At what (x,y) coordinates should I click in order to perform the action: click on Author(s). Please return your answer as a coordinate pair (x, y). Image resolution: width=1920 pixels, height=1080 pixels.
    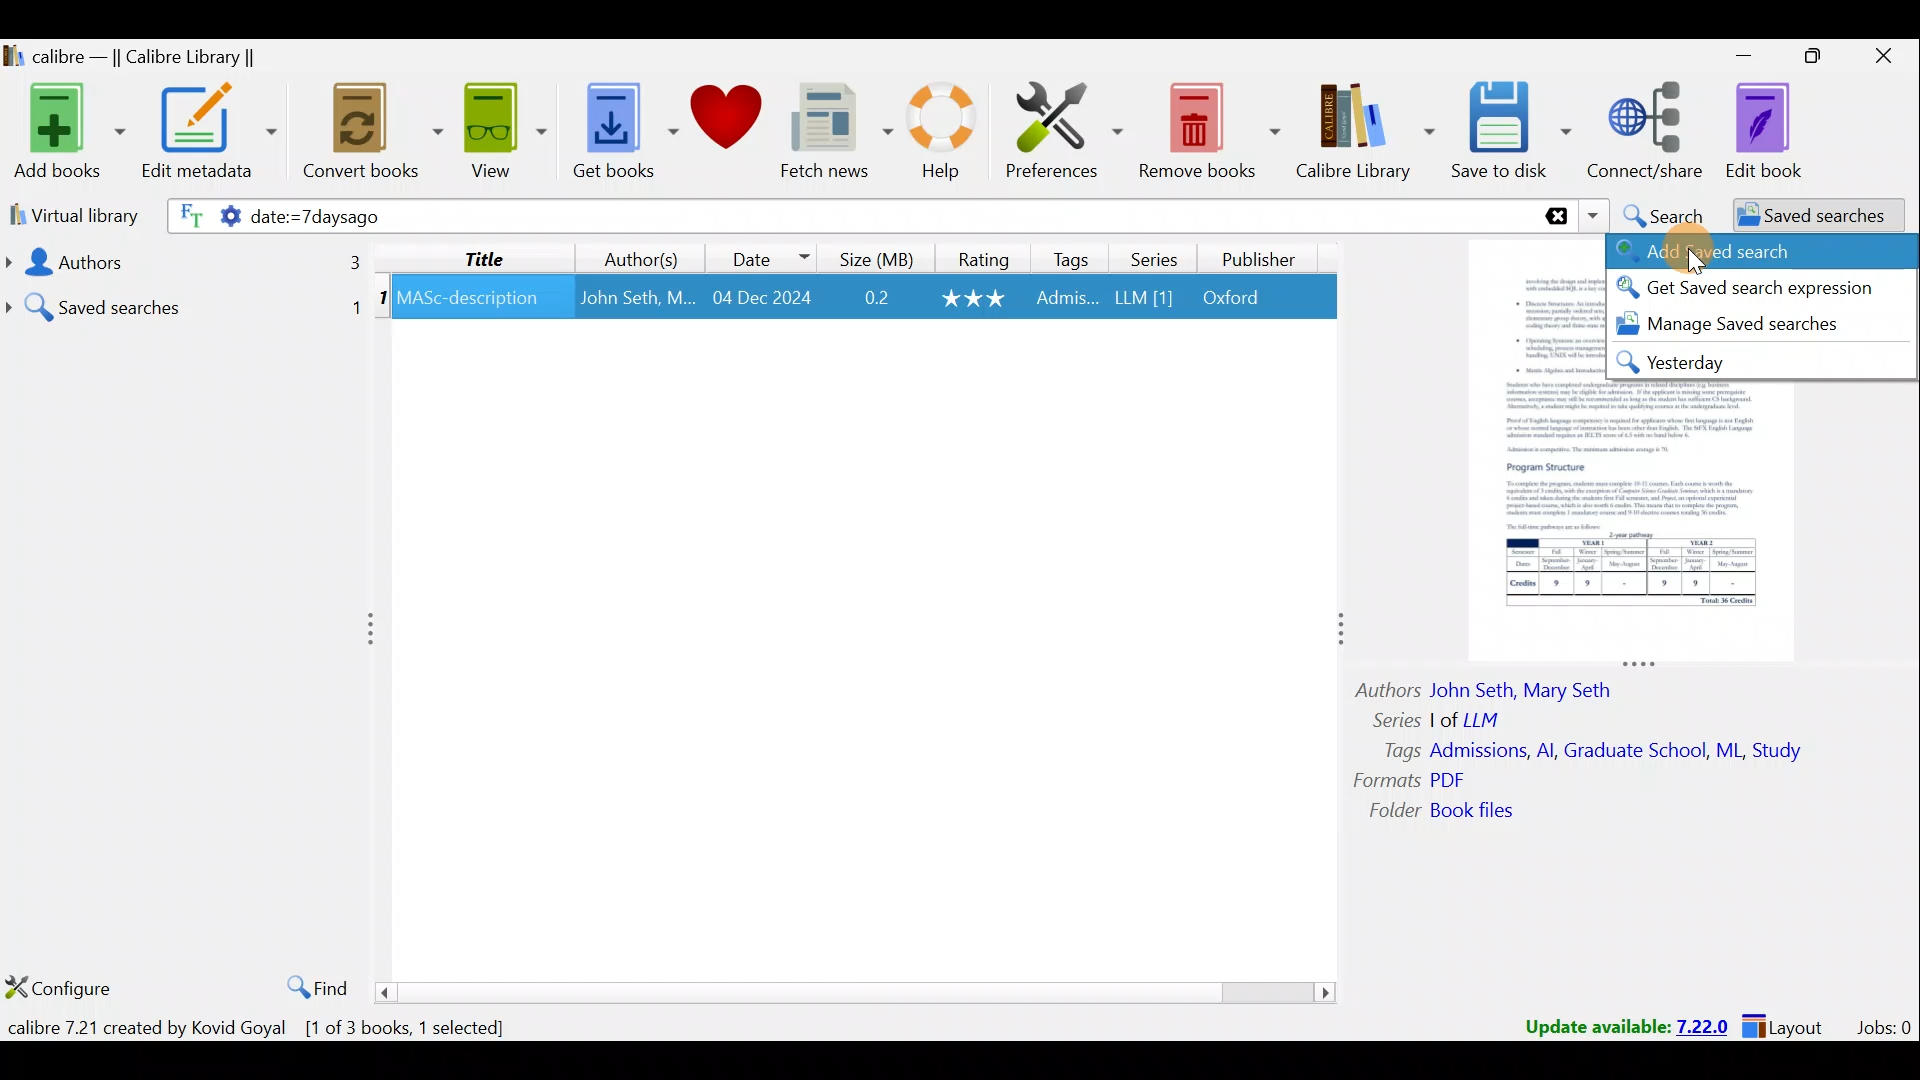
    Looking at the image, I should click on (646, 255).